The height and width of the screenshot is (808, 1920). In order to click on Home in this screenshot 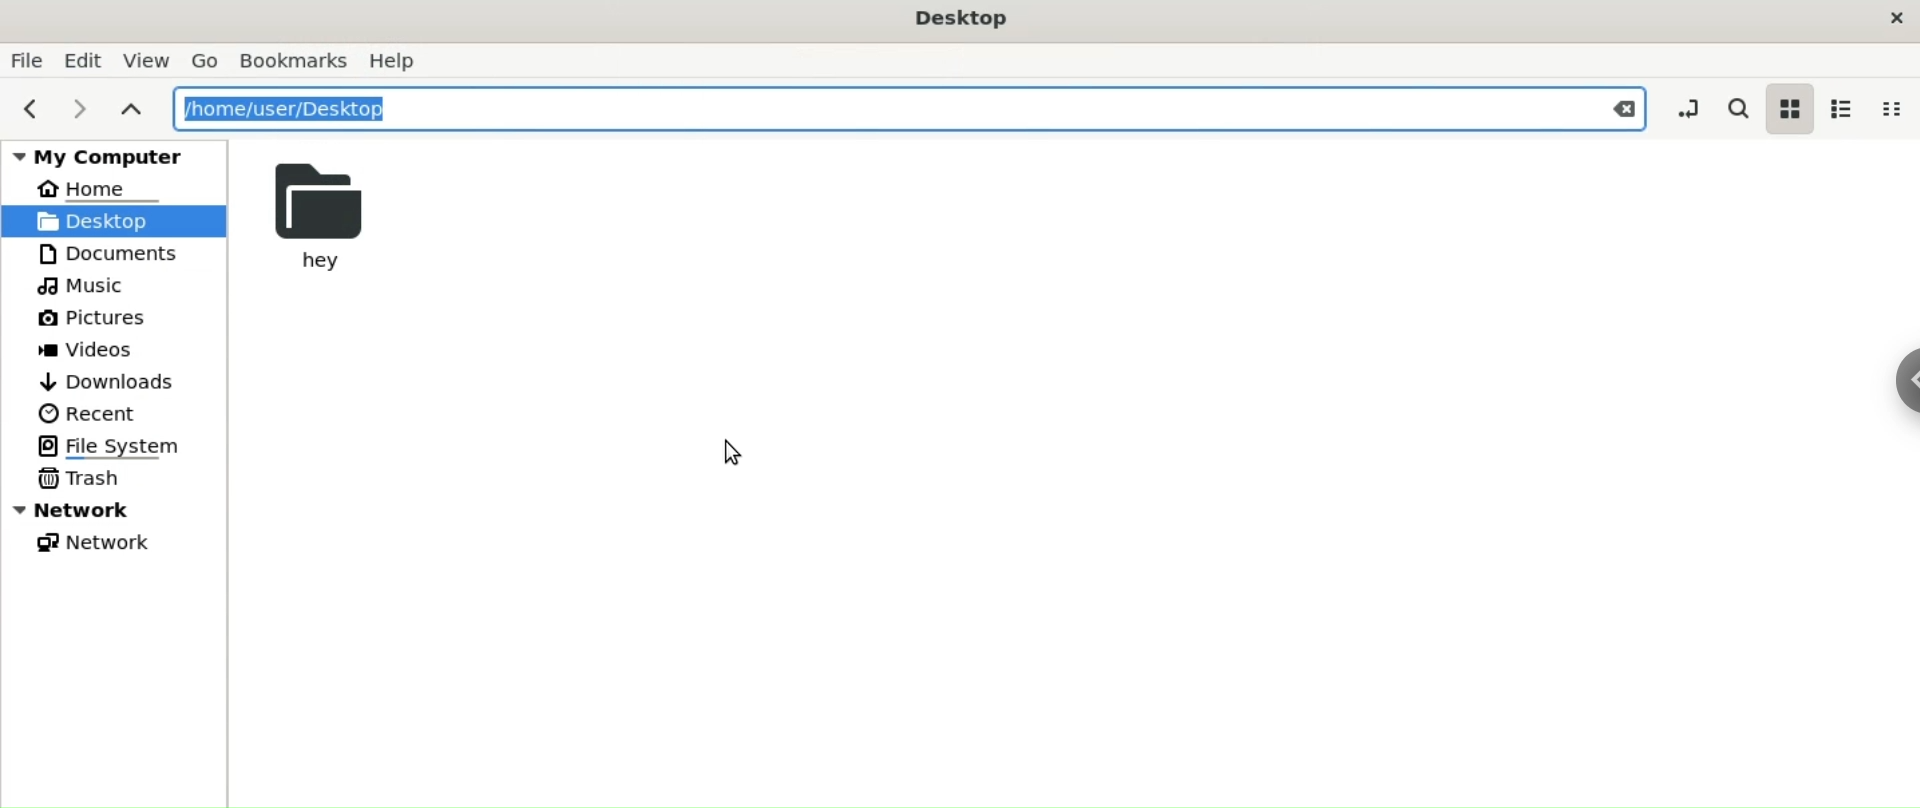, I will do `click(97, 187)`.